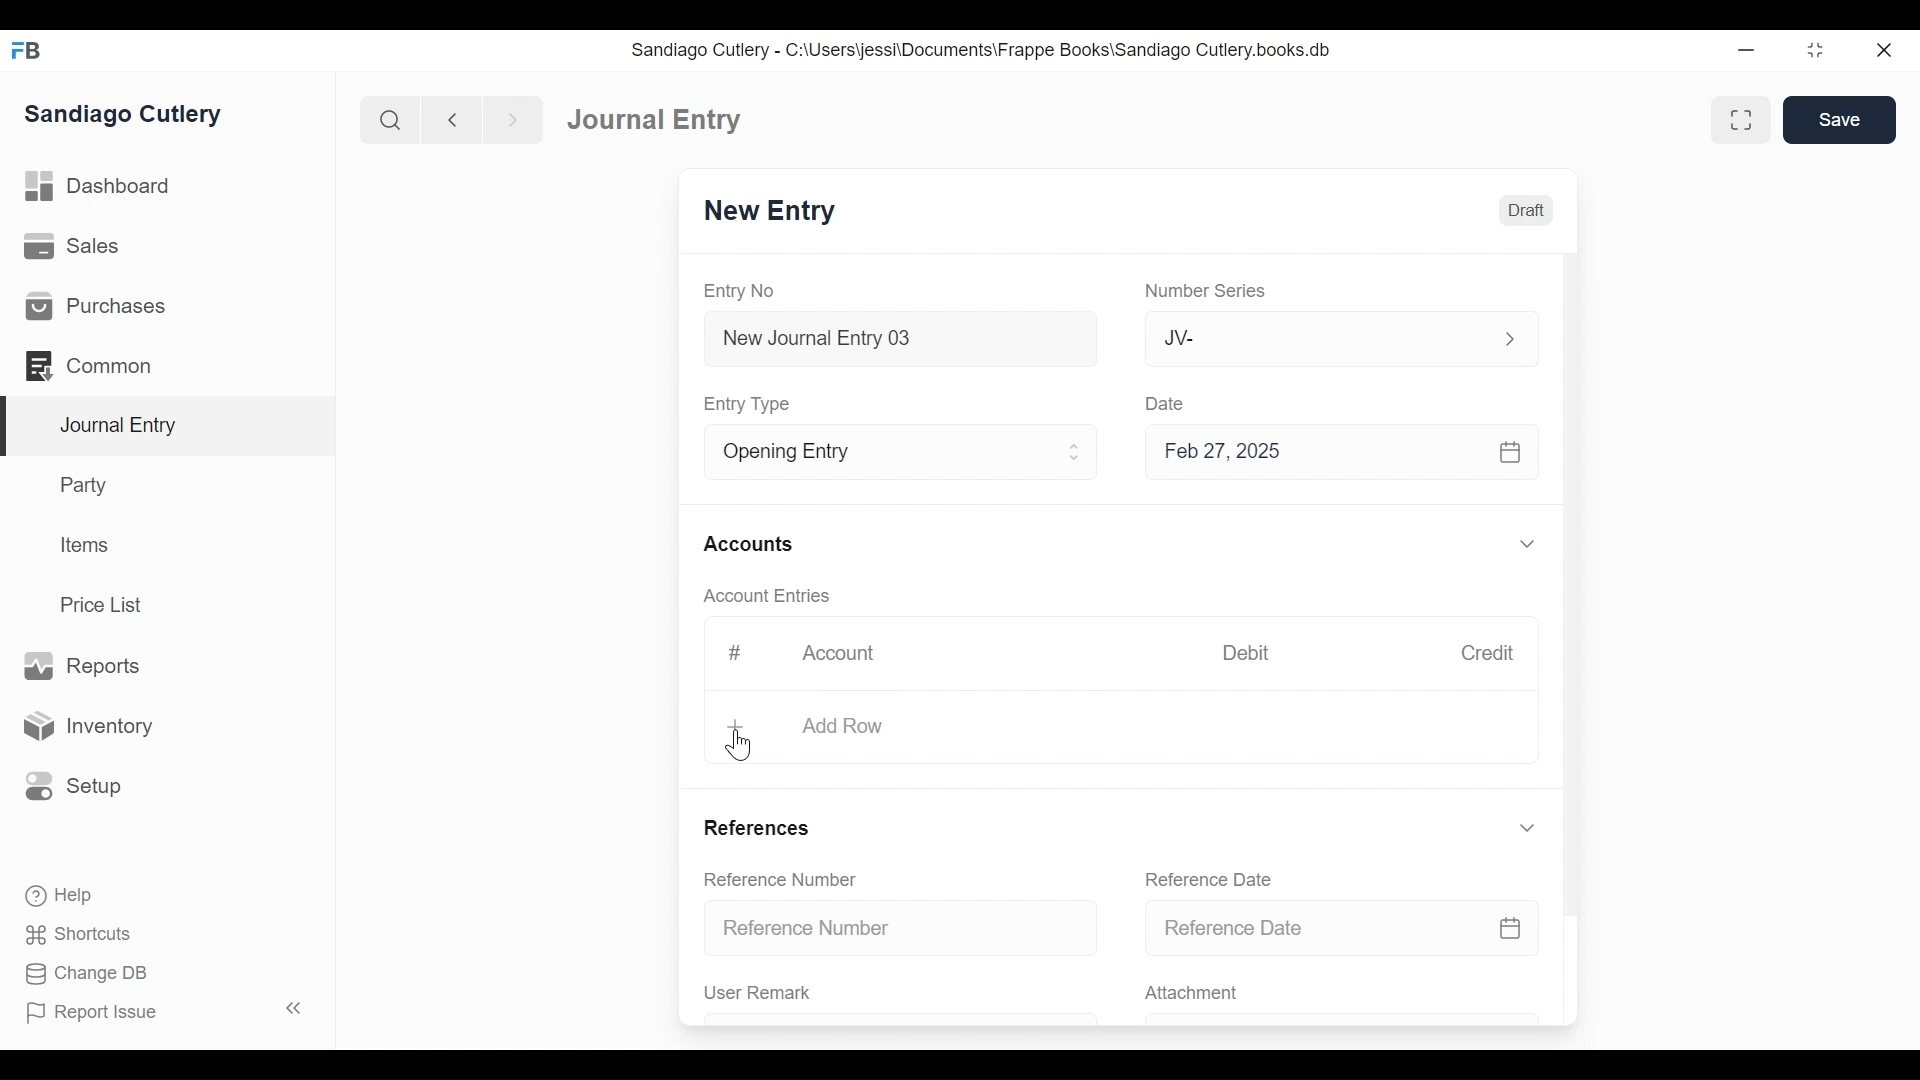  What do you see at coordinates (738, 291) in the screenshot?
I see `Entry No` at bounding box center [738, 291].